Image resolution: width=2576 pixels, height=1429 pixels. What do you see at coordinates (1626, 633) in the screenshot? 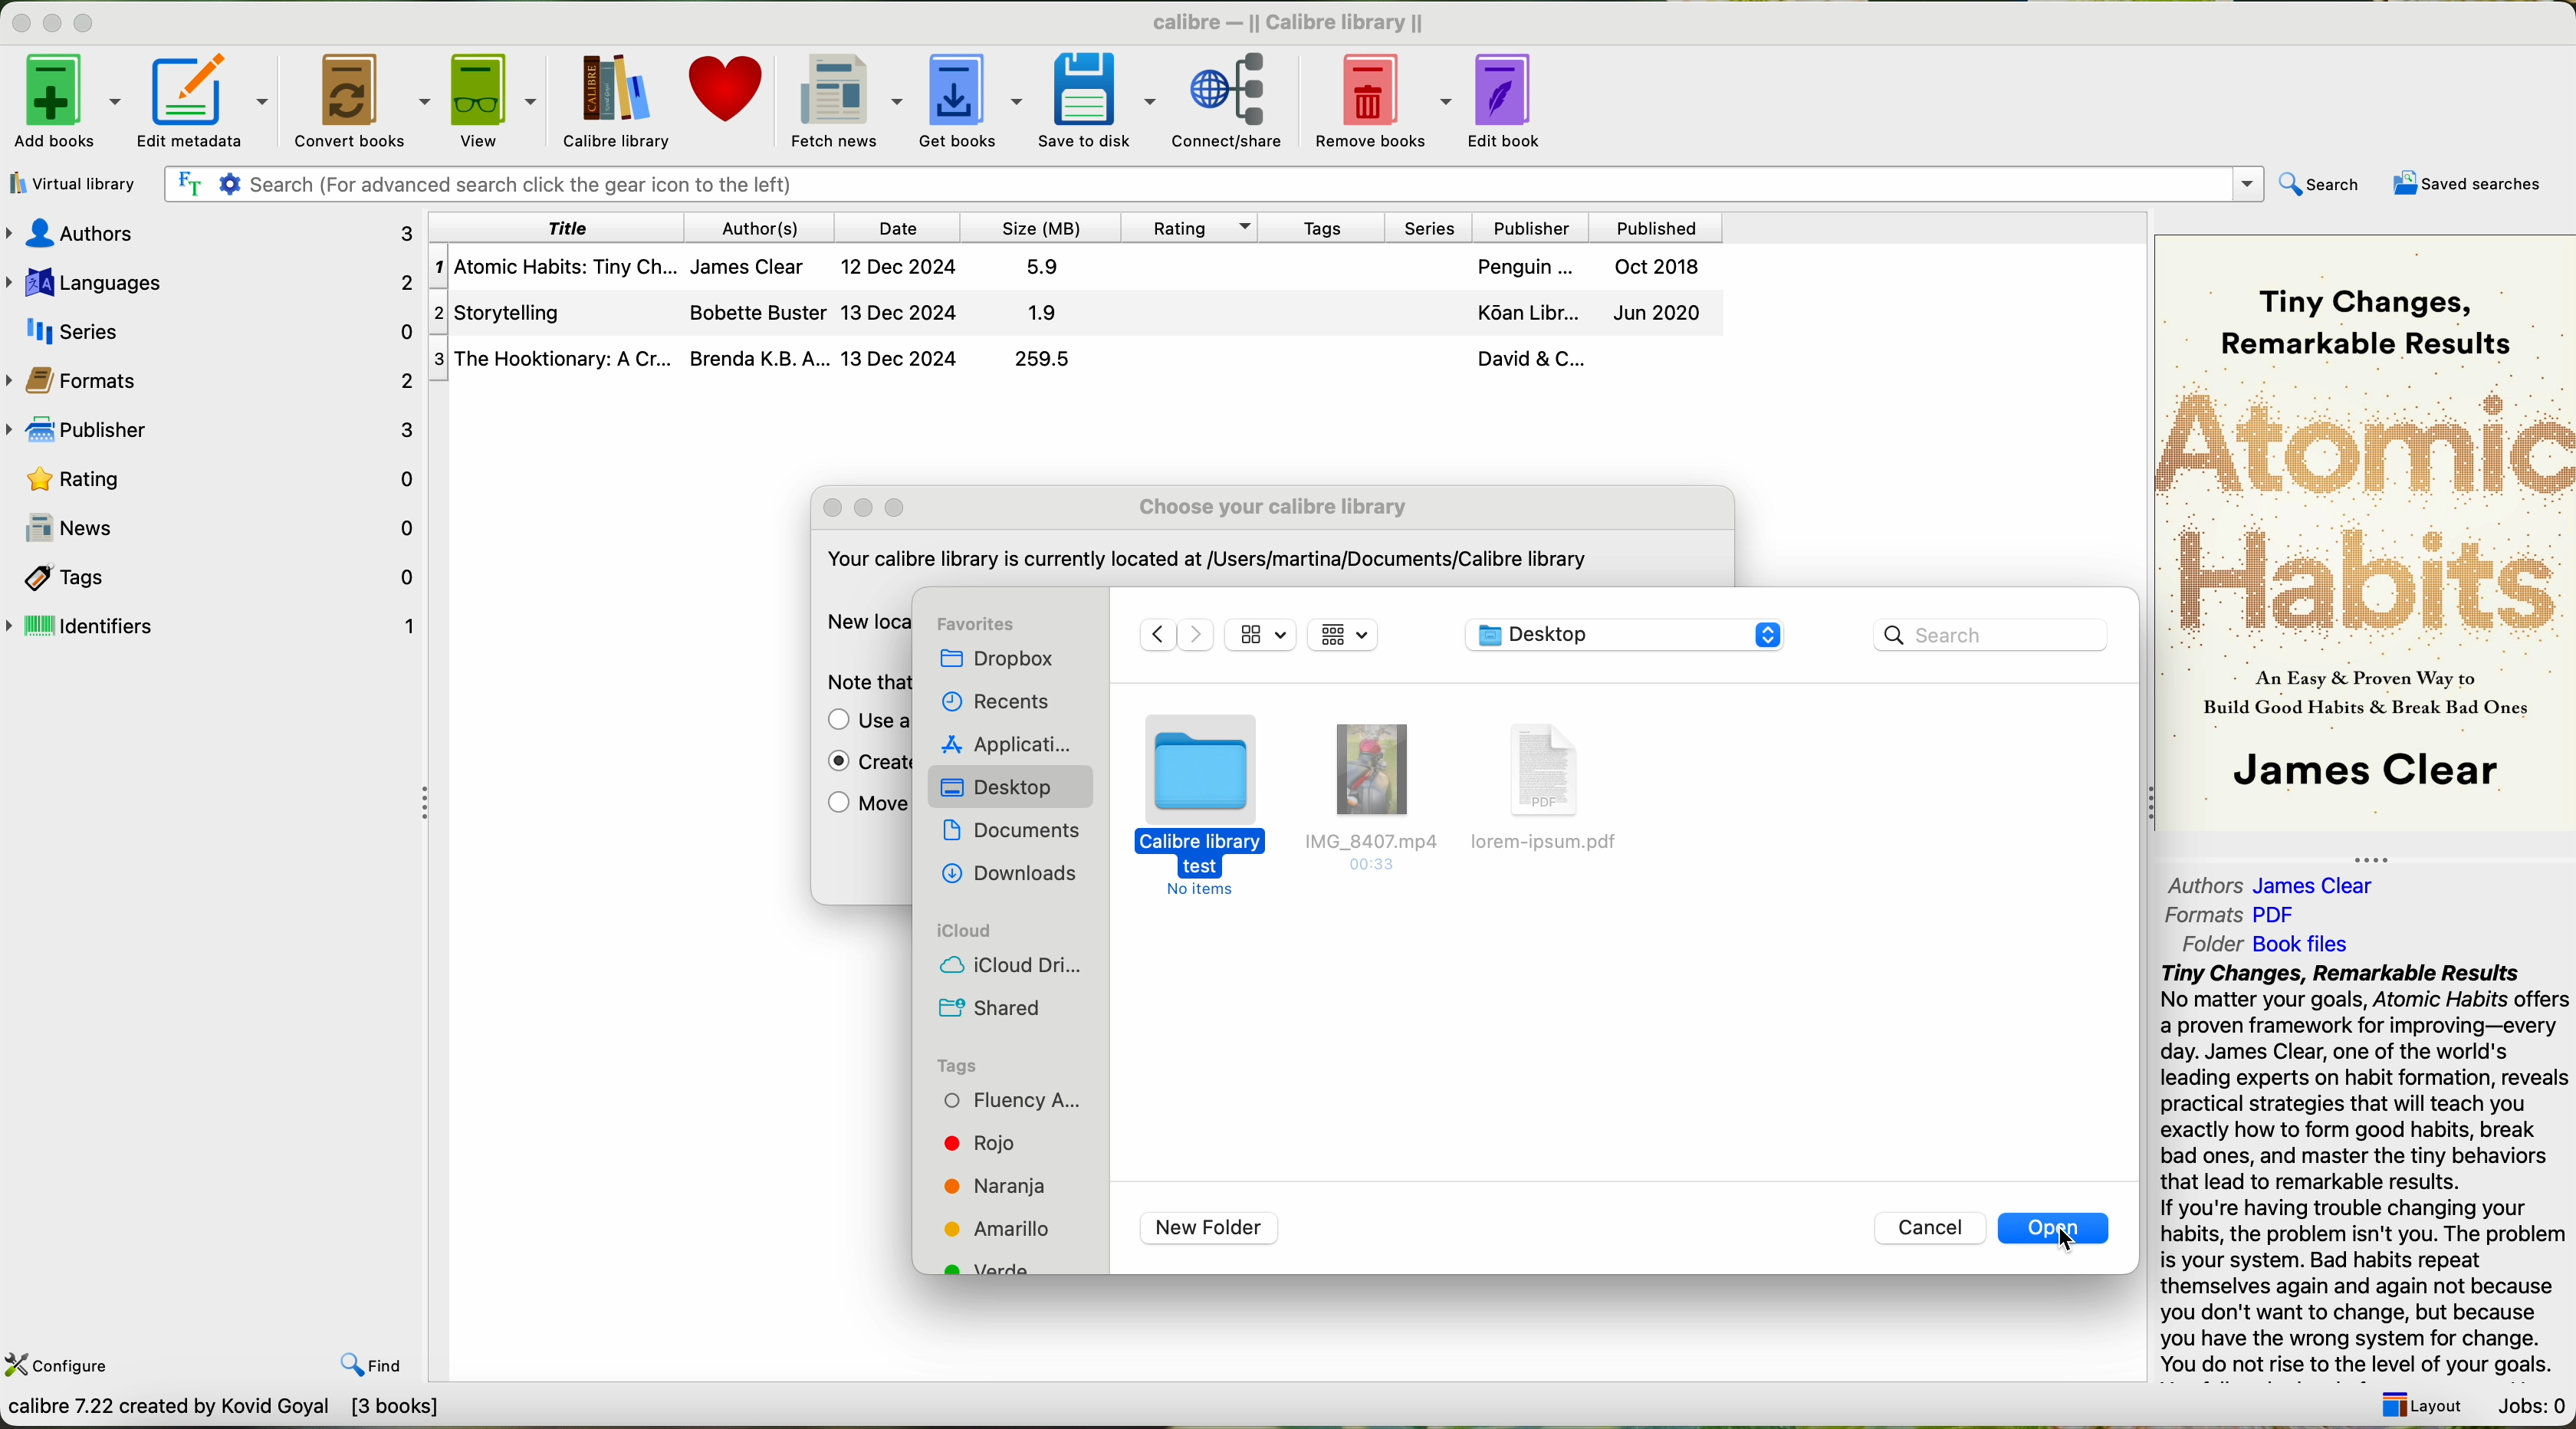
I see `calibre library location` at bounding box center [1626, 633].